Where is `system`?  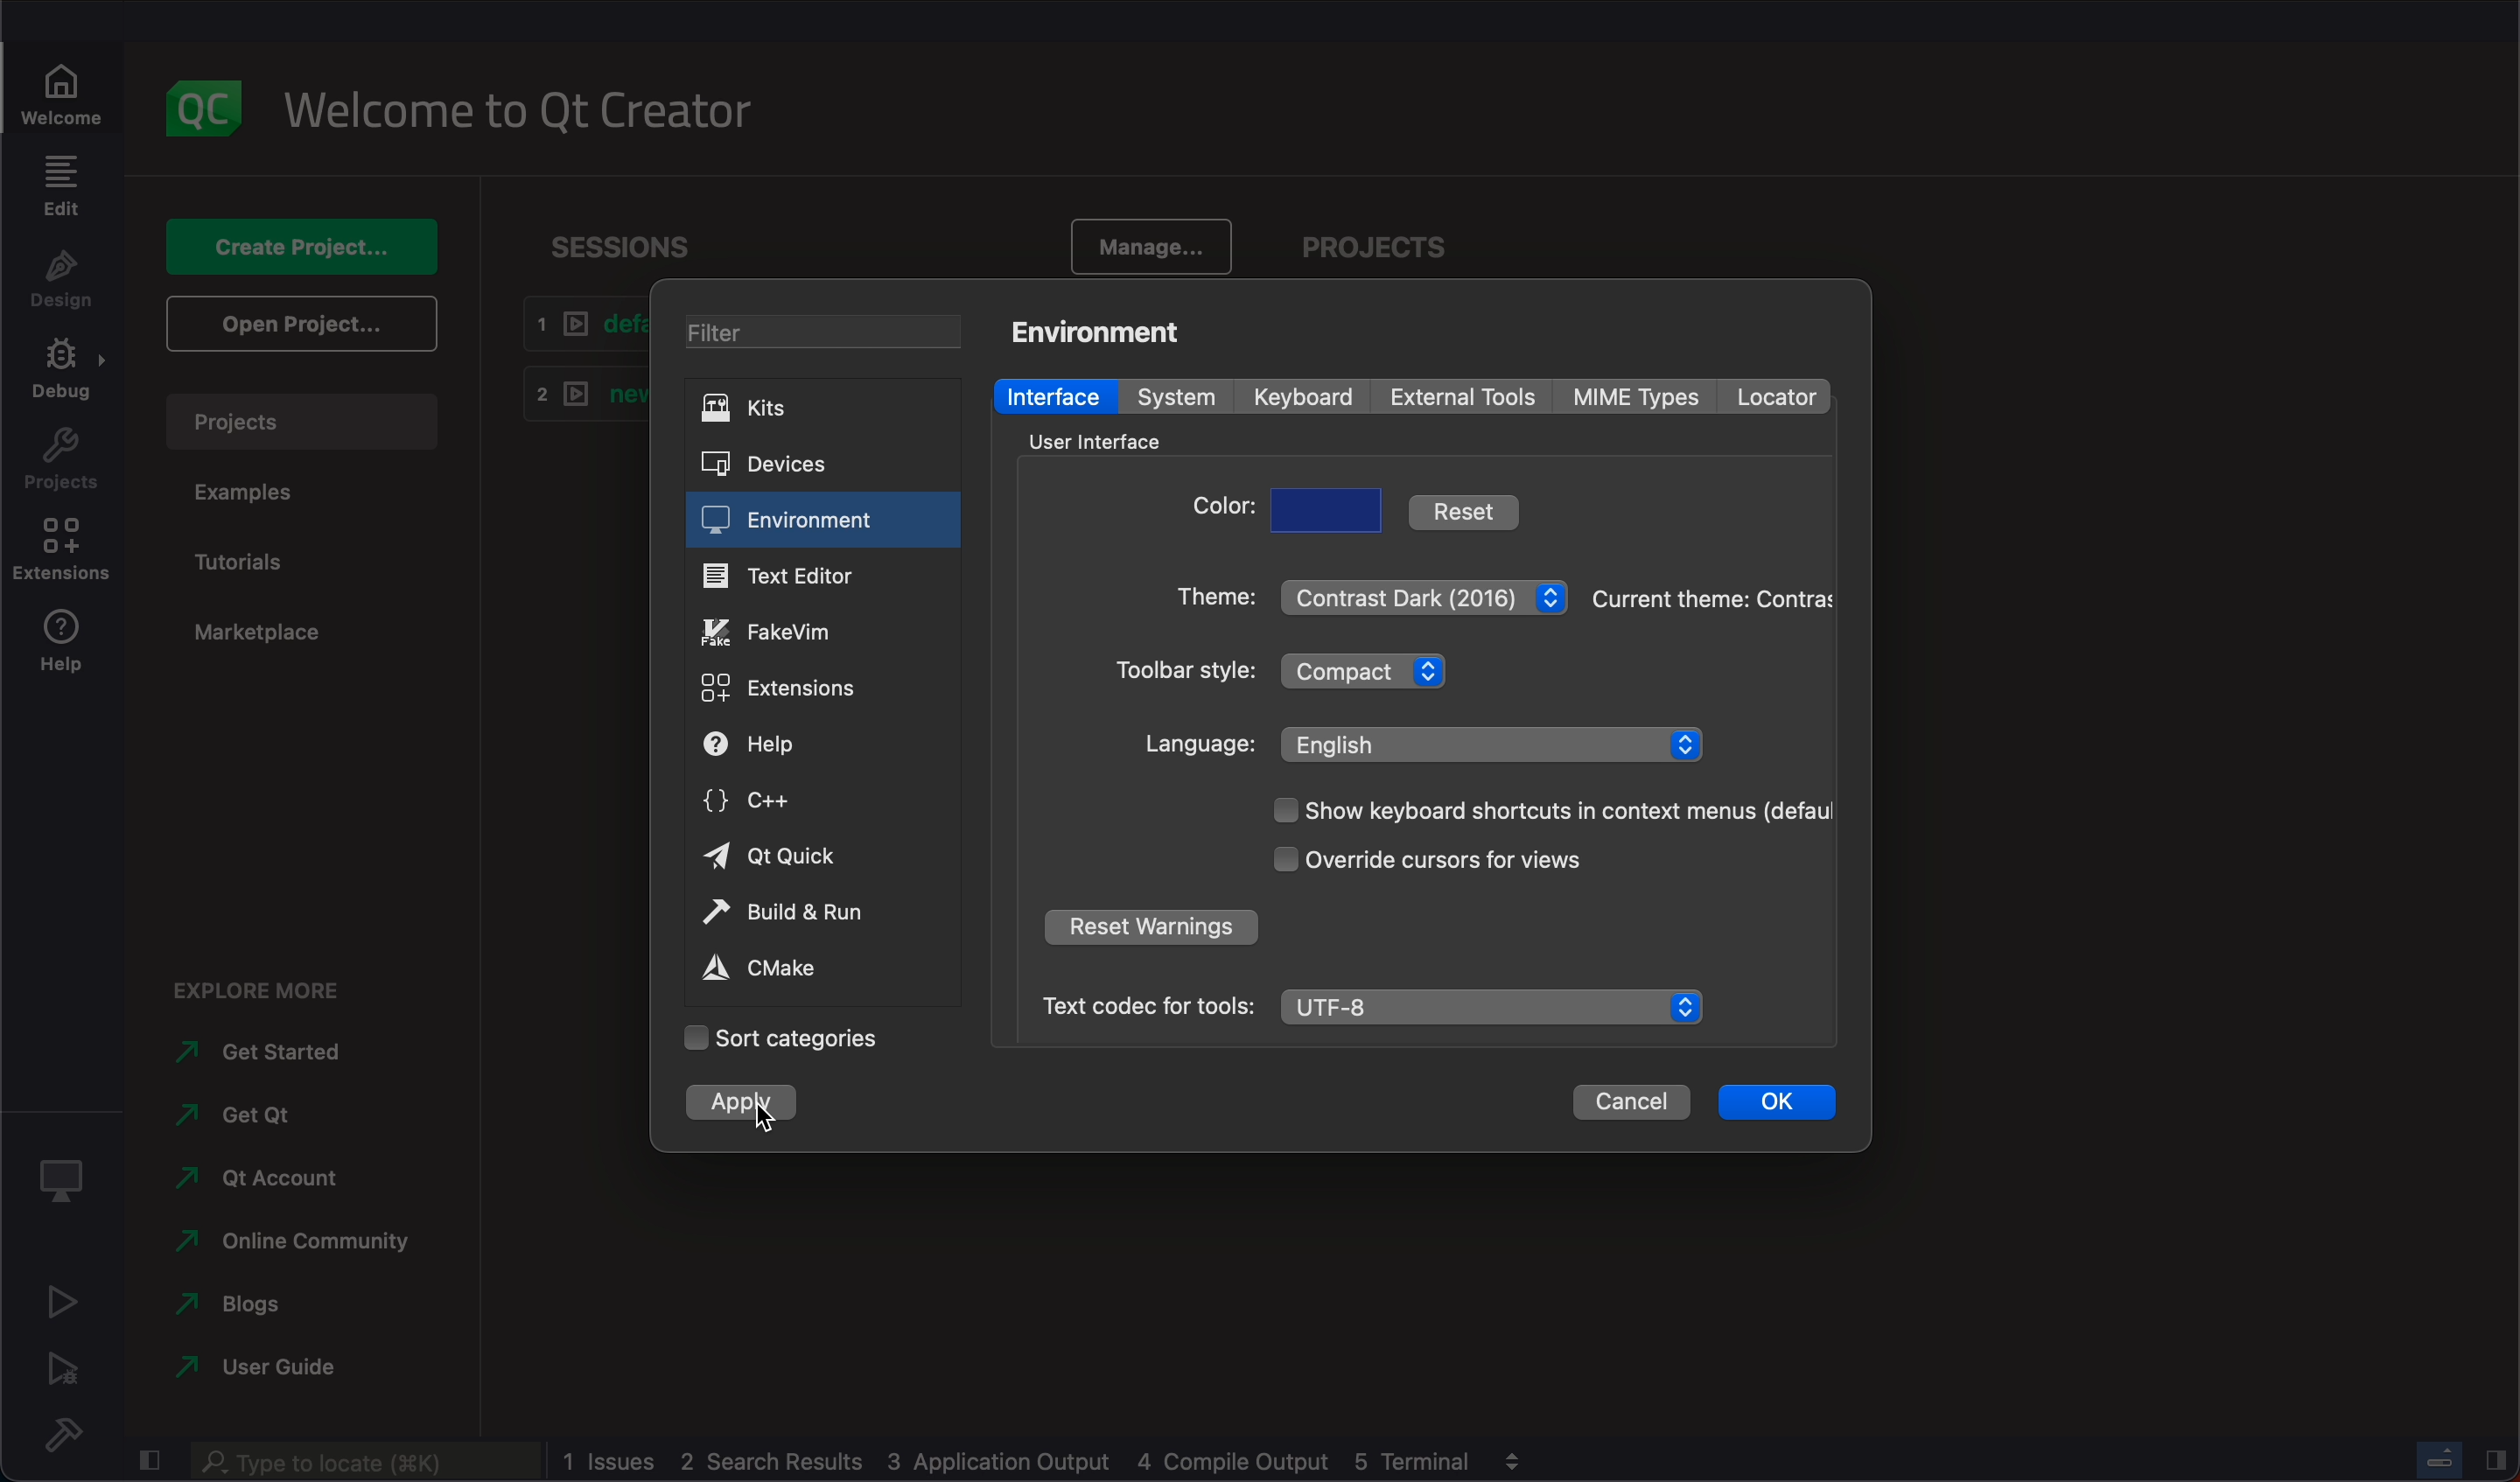
system is located at coordinates (1173, 397).